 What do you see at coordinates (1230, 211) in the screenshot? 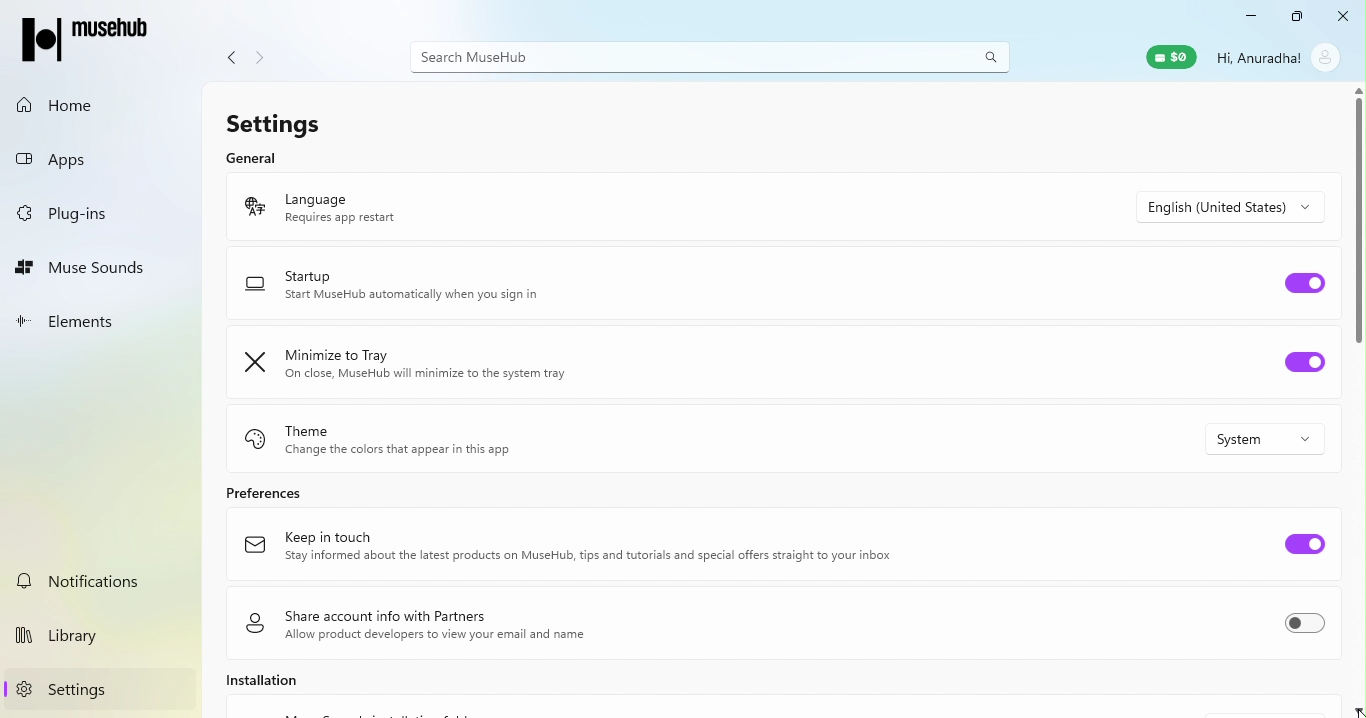
I see `Drop down` at bounding box center [1230, 211].